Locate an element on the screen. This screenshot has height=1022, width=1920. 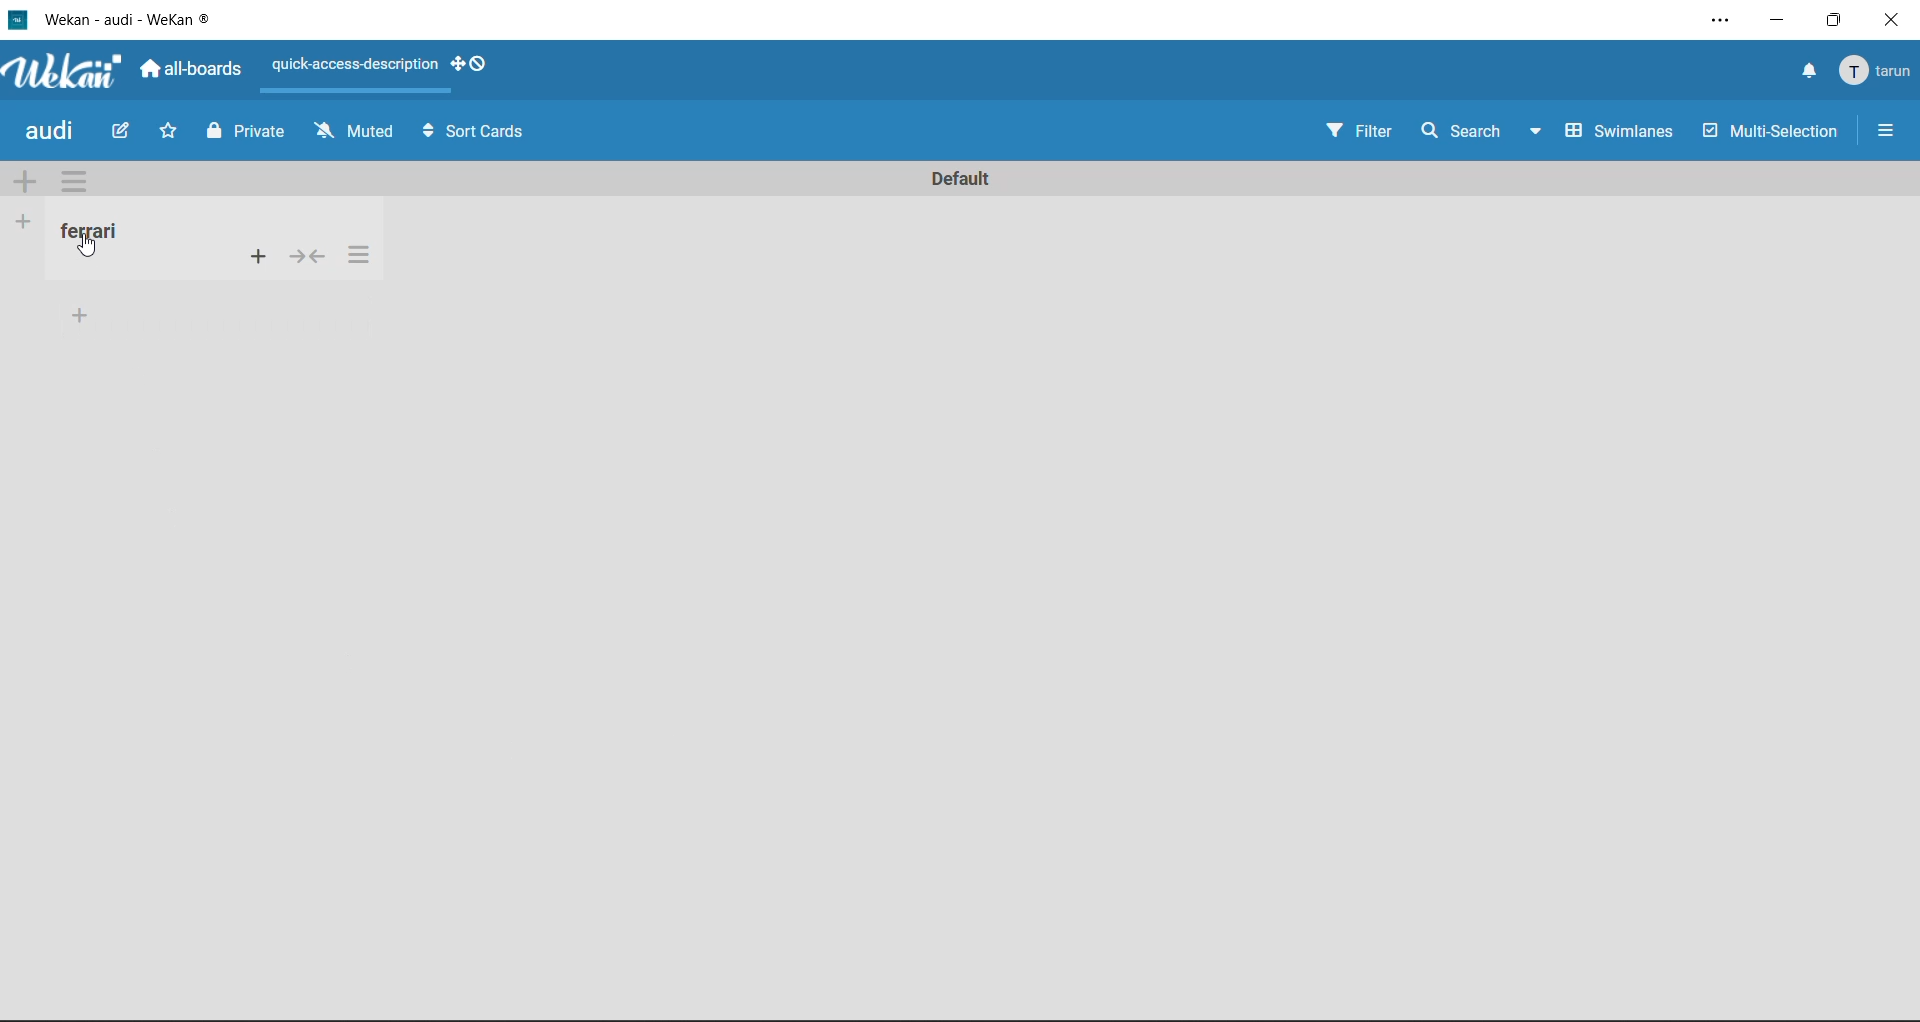
app logo Wekan is located at coordinates (64, 72).